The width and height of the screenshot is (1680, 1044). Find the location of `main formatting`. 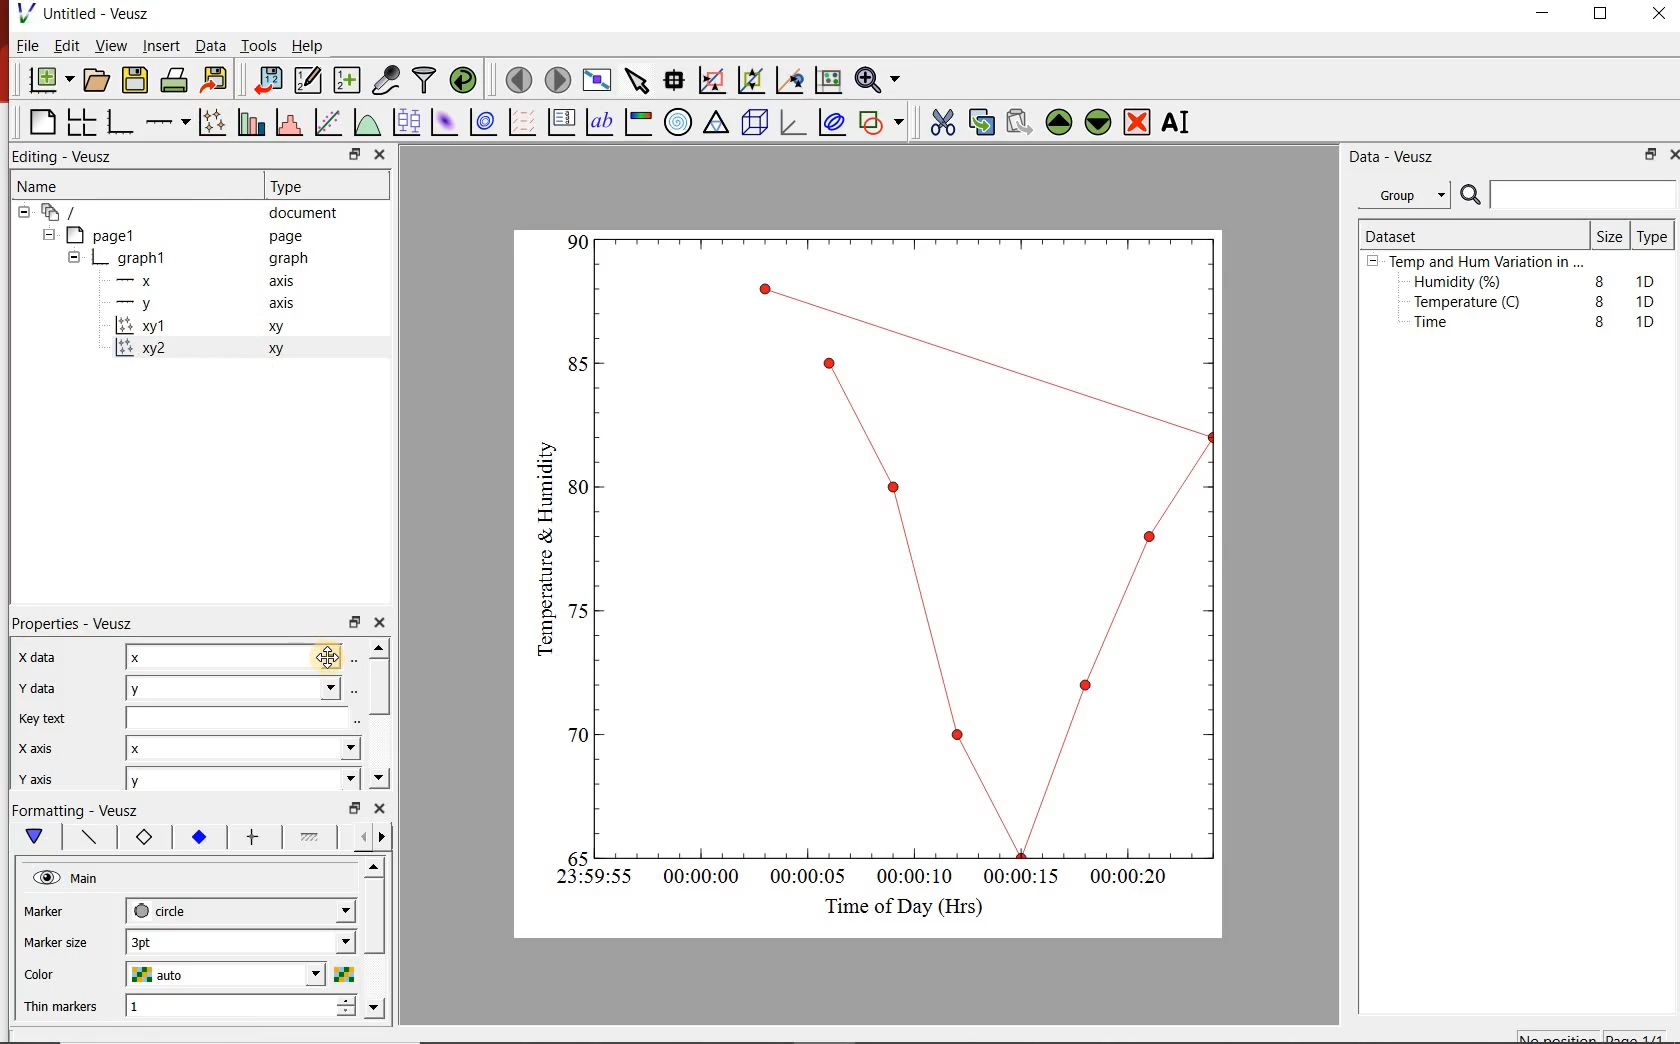

main formatting is located at coordinates (36, 838).